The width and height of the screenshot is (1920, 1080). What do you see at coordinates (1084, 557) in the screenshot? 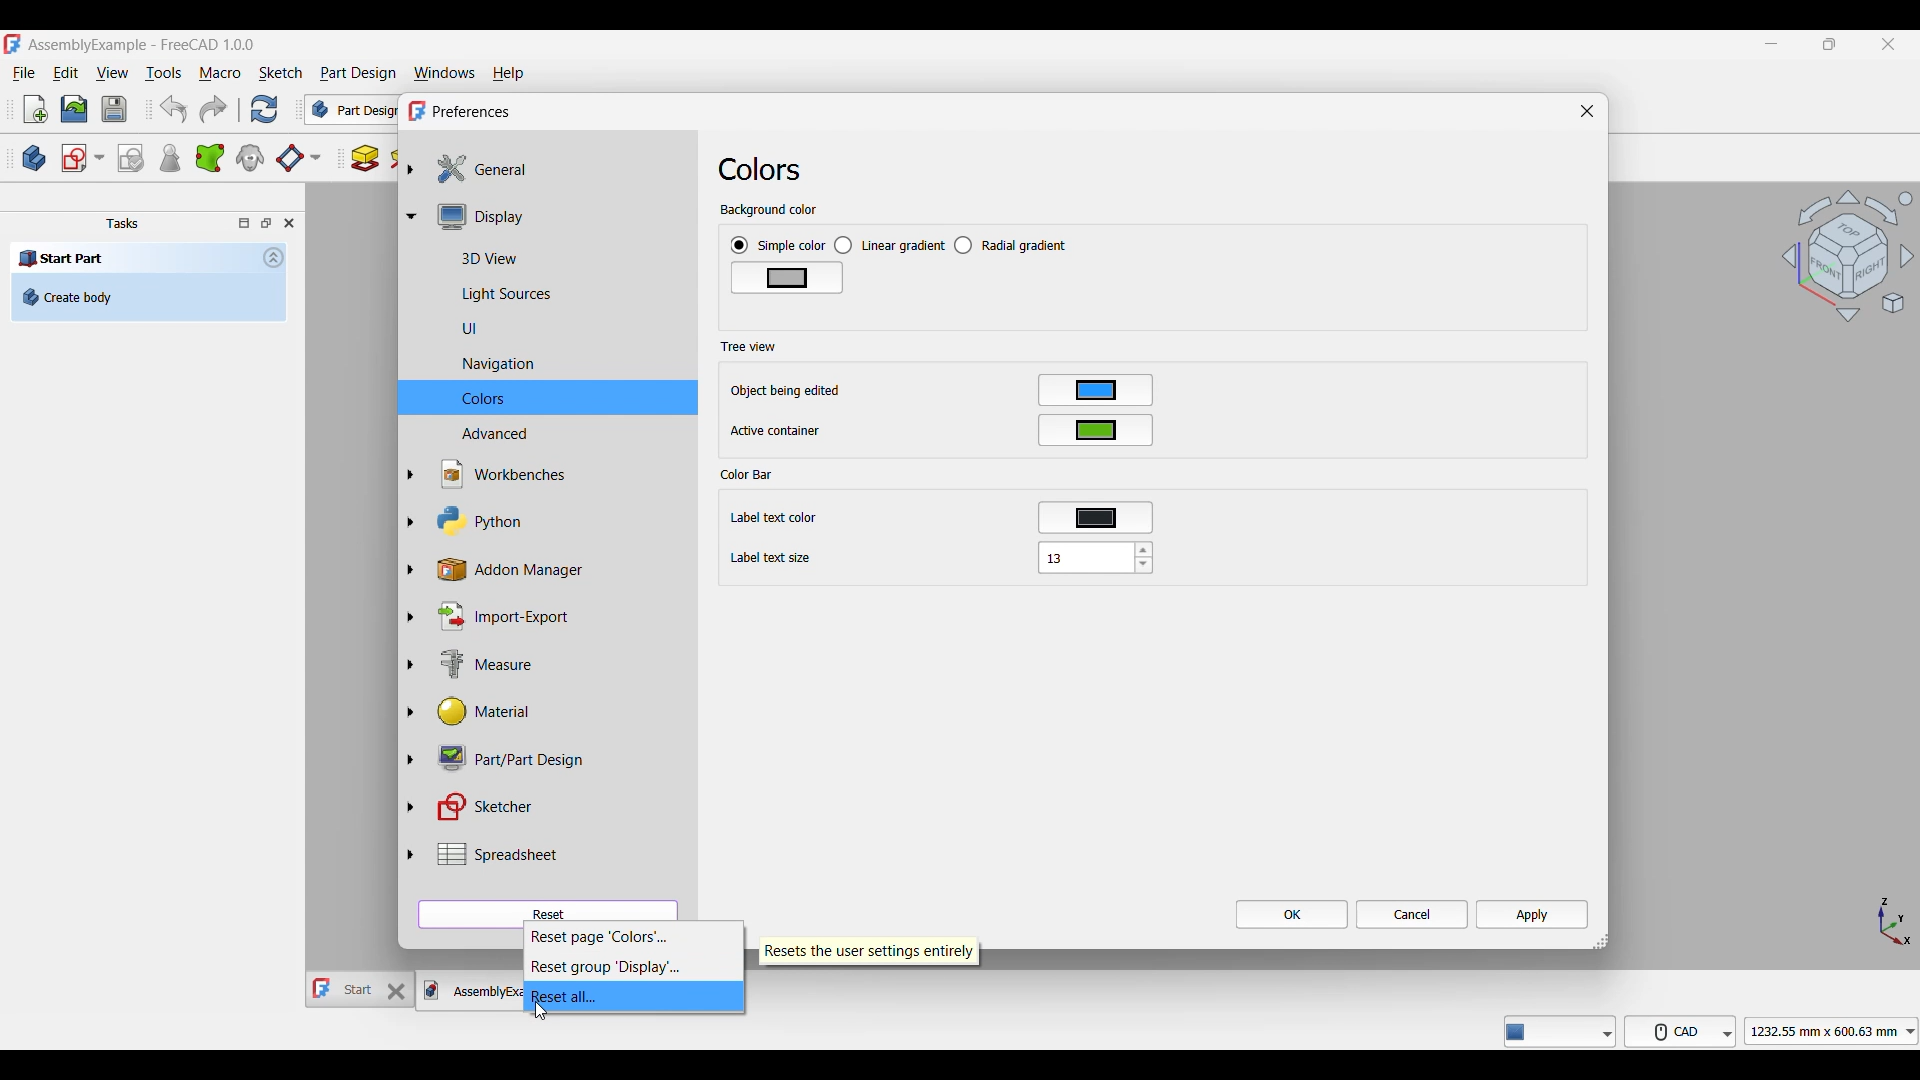
I see `Manually change text size` at bounding box center [1084, 557].